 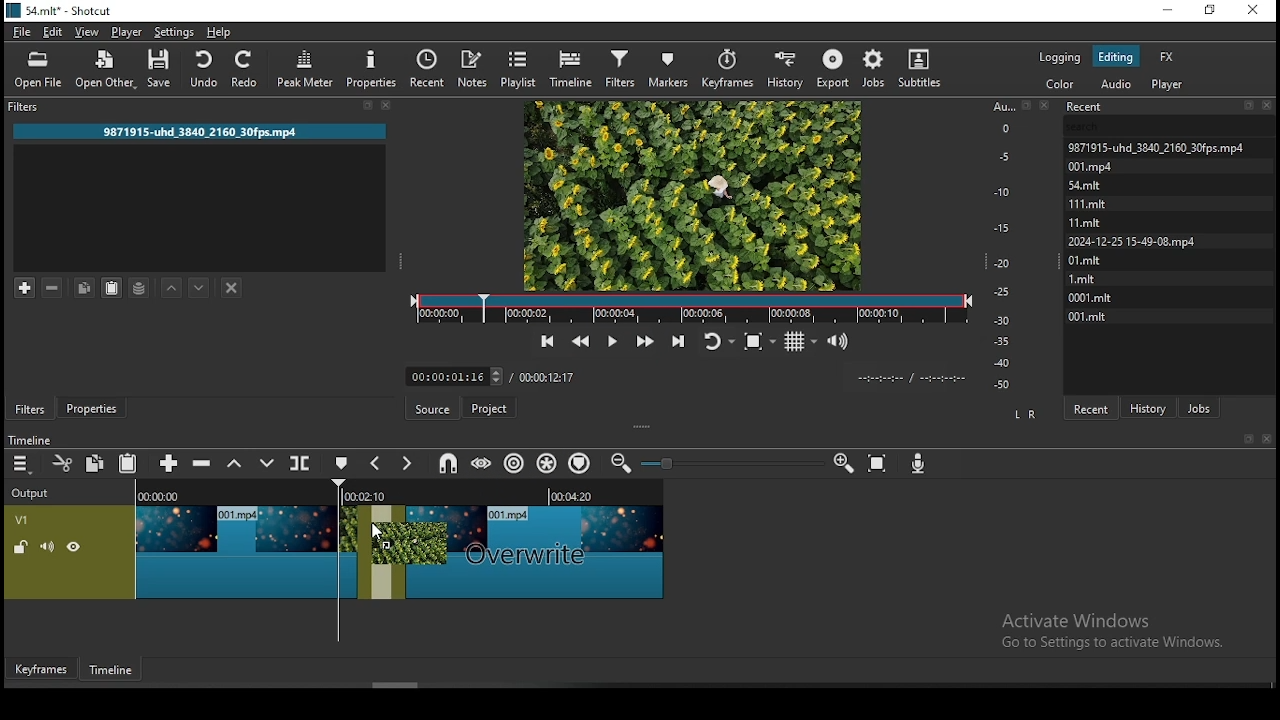 I want to click on skip to the next point, so click(x=682, y=338).